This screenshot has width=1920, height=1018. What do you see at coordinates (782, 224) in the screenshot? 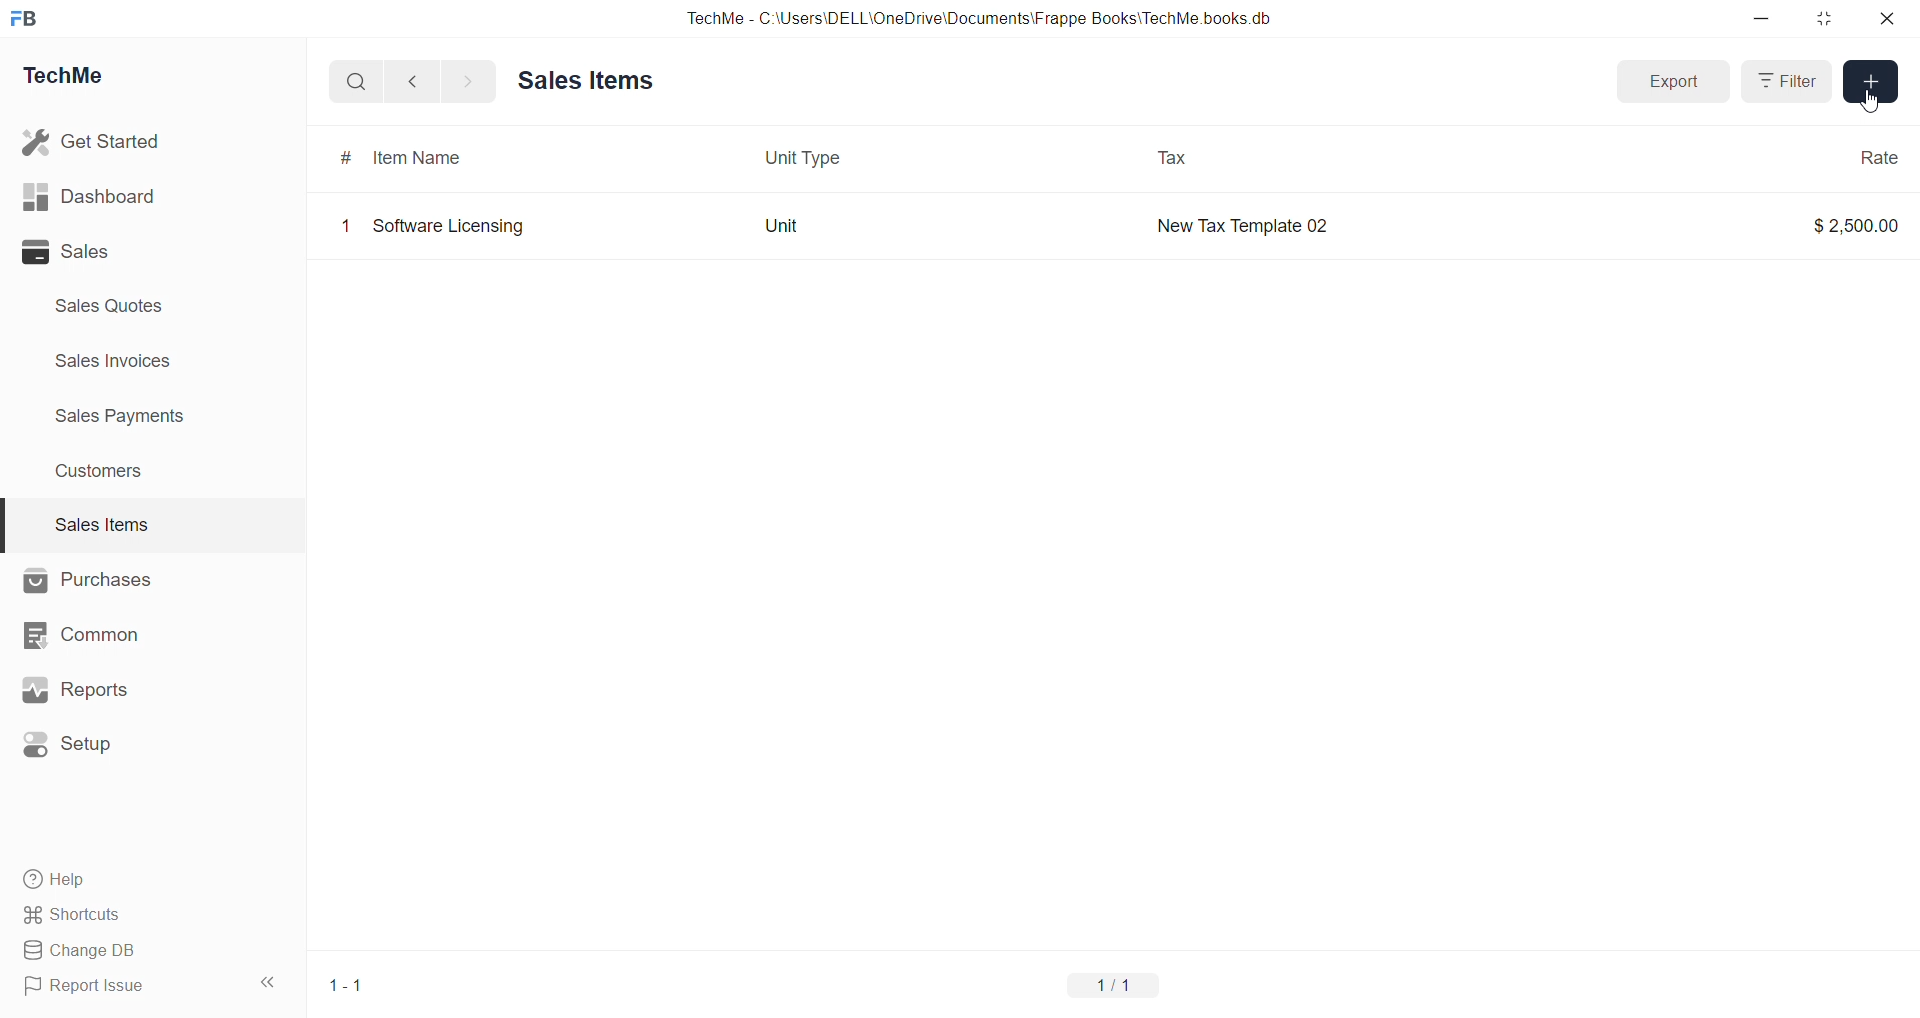
I see `Unit` at bounding box center [782, 224].